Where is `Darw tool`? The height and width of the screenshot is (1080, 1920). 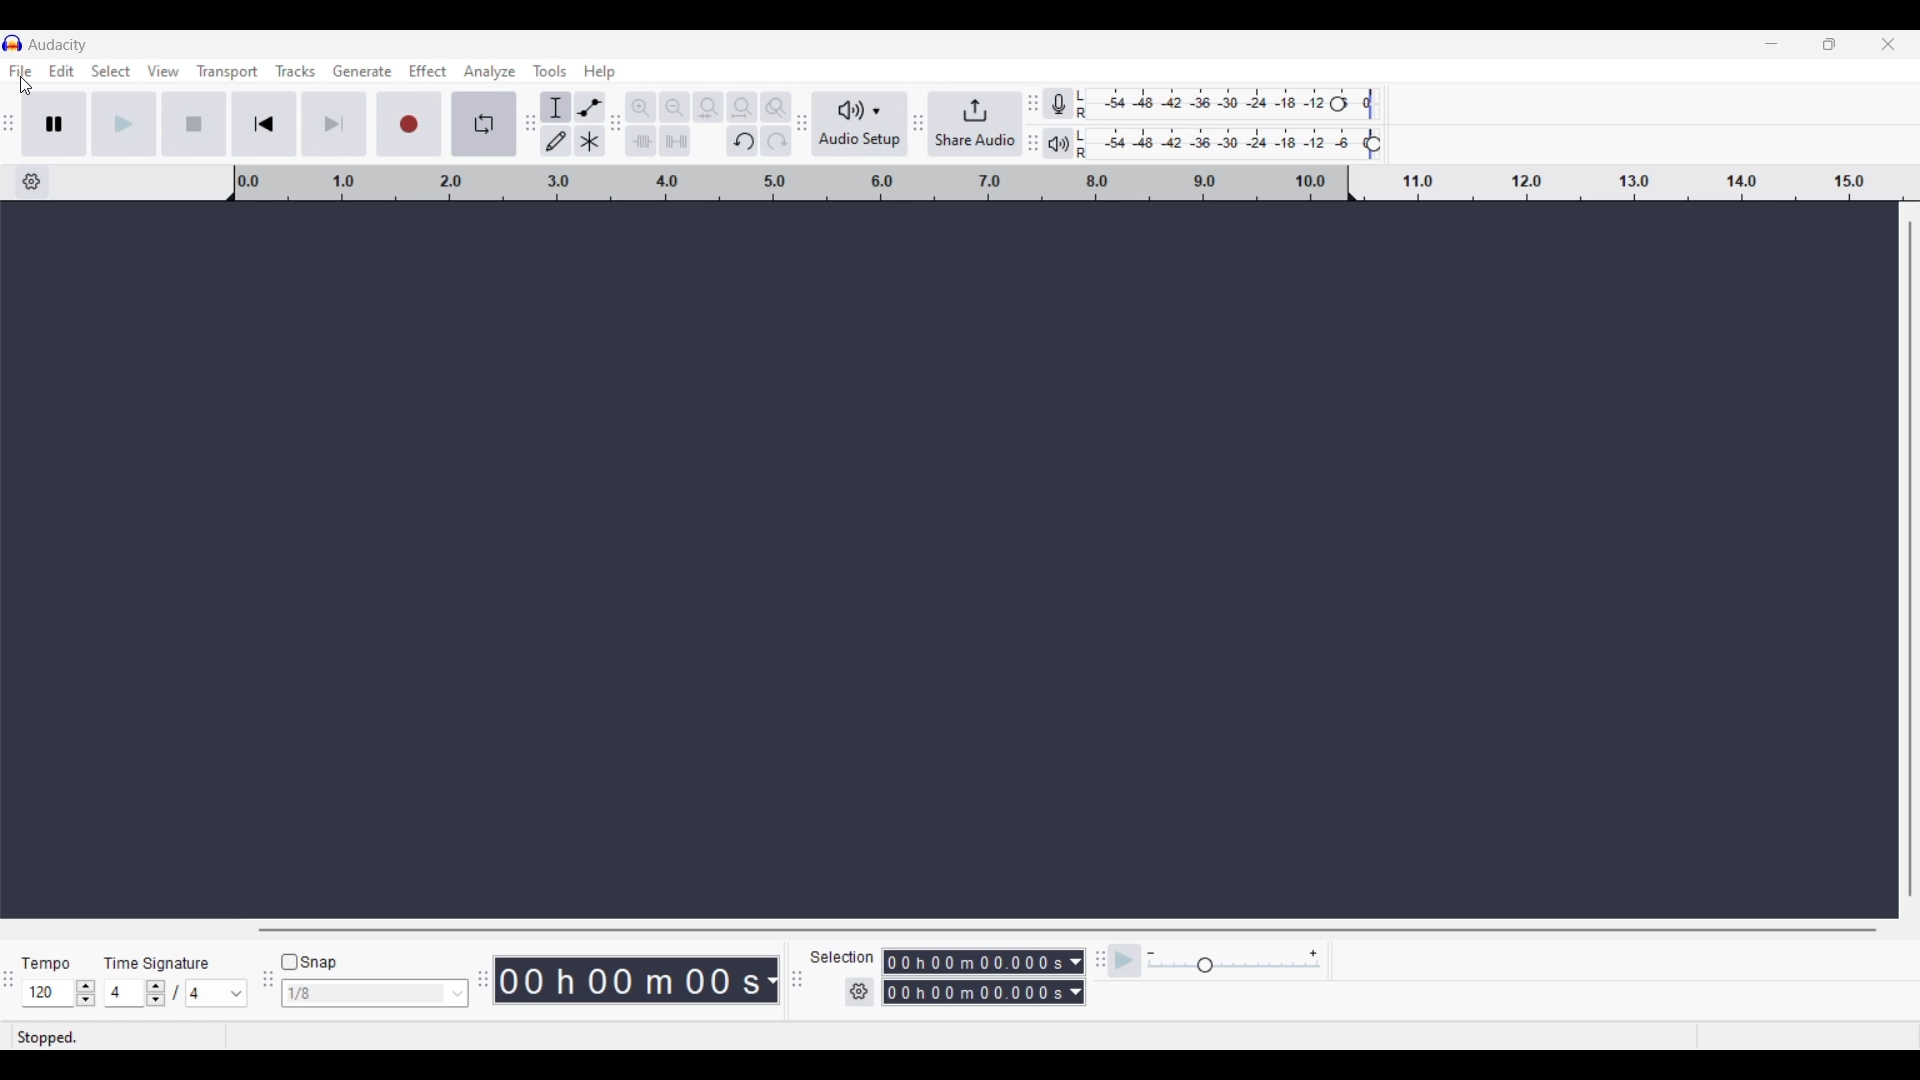
Darw tool is located at coordinates (555, 140).